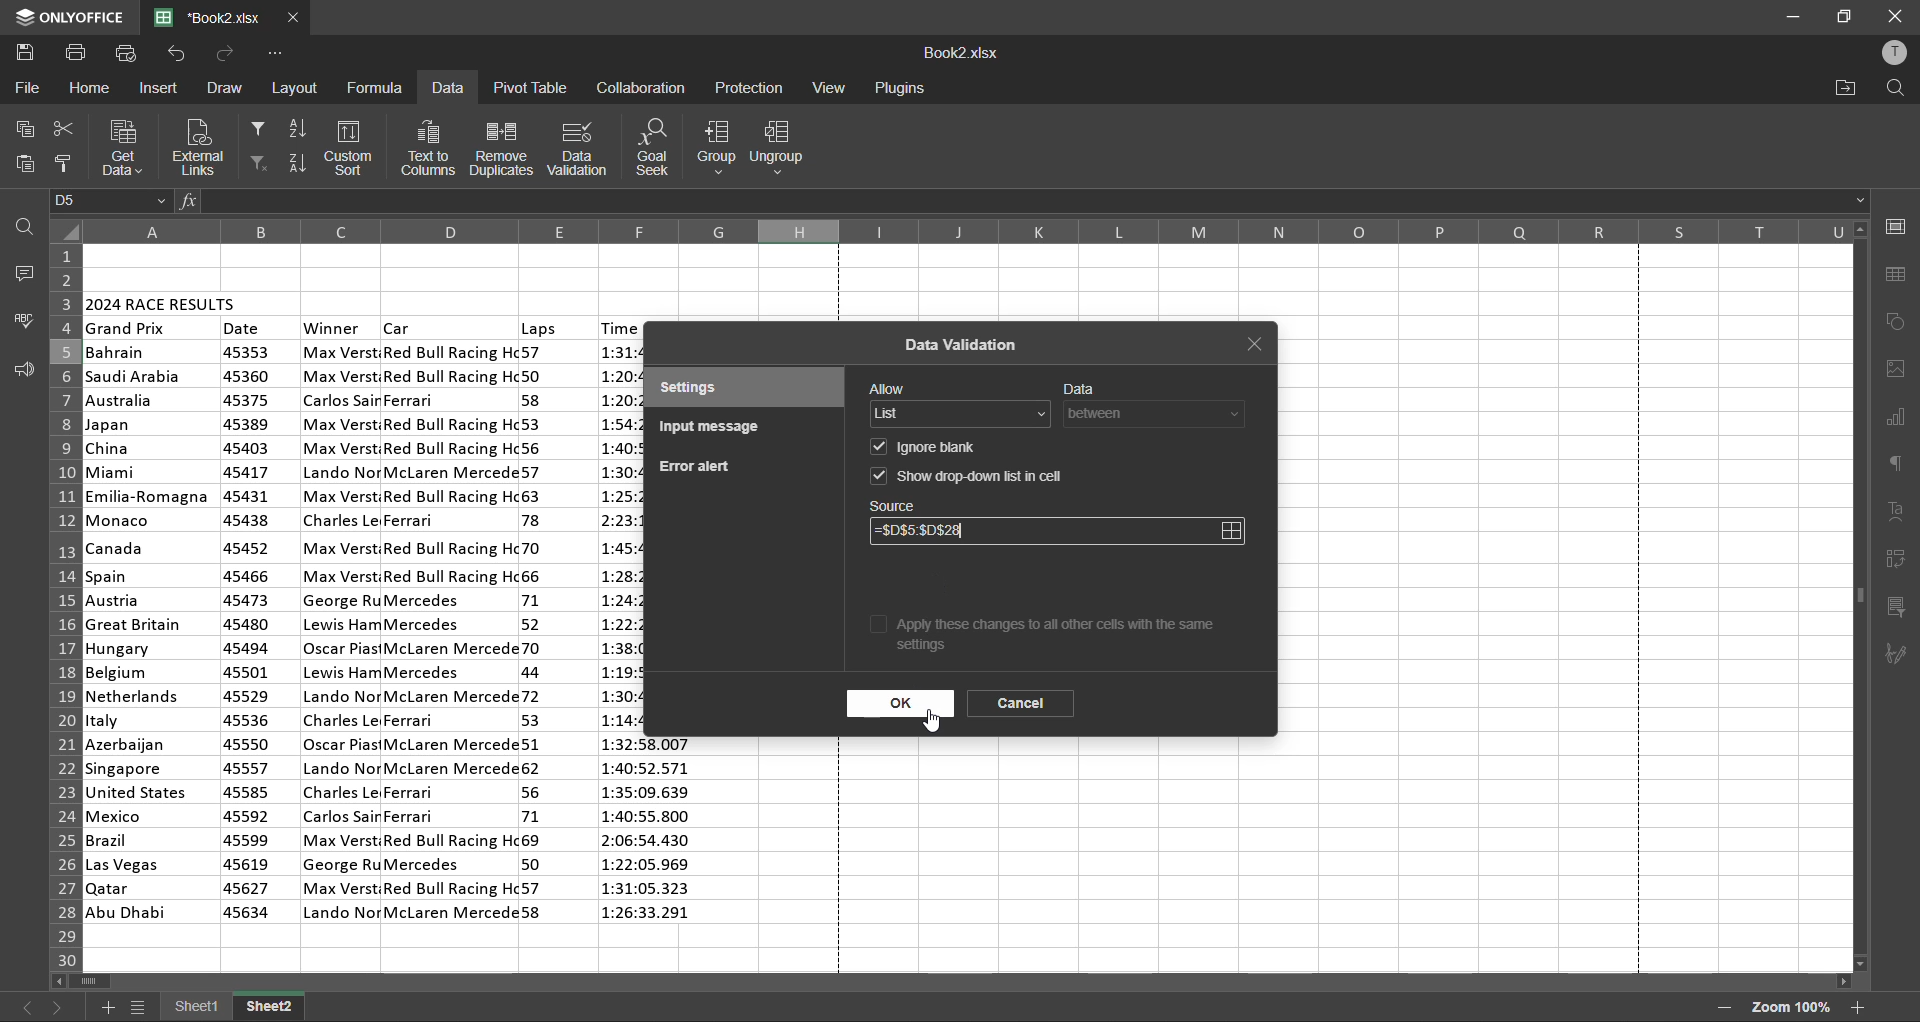 This screenshot has width=1920, height=1022. I want to click on add sheet, so click(107, 1007).